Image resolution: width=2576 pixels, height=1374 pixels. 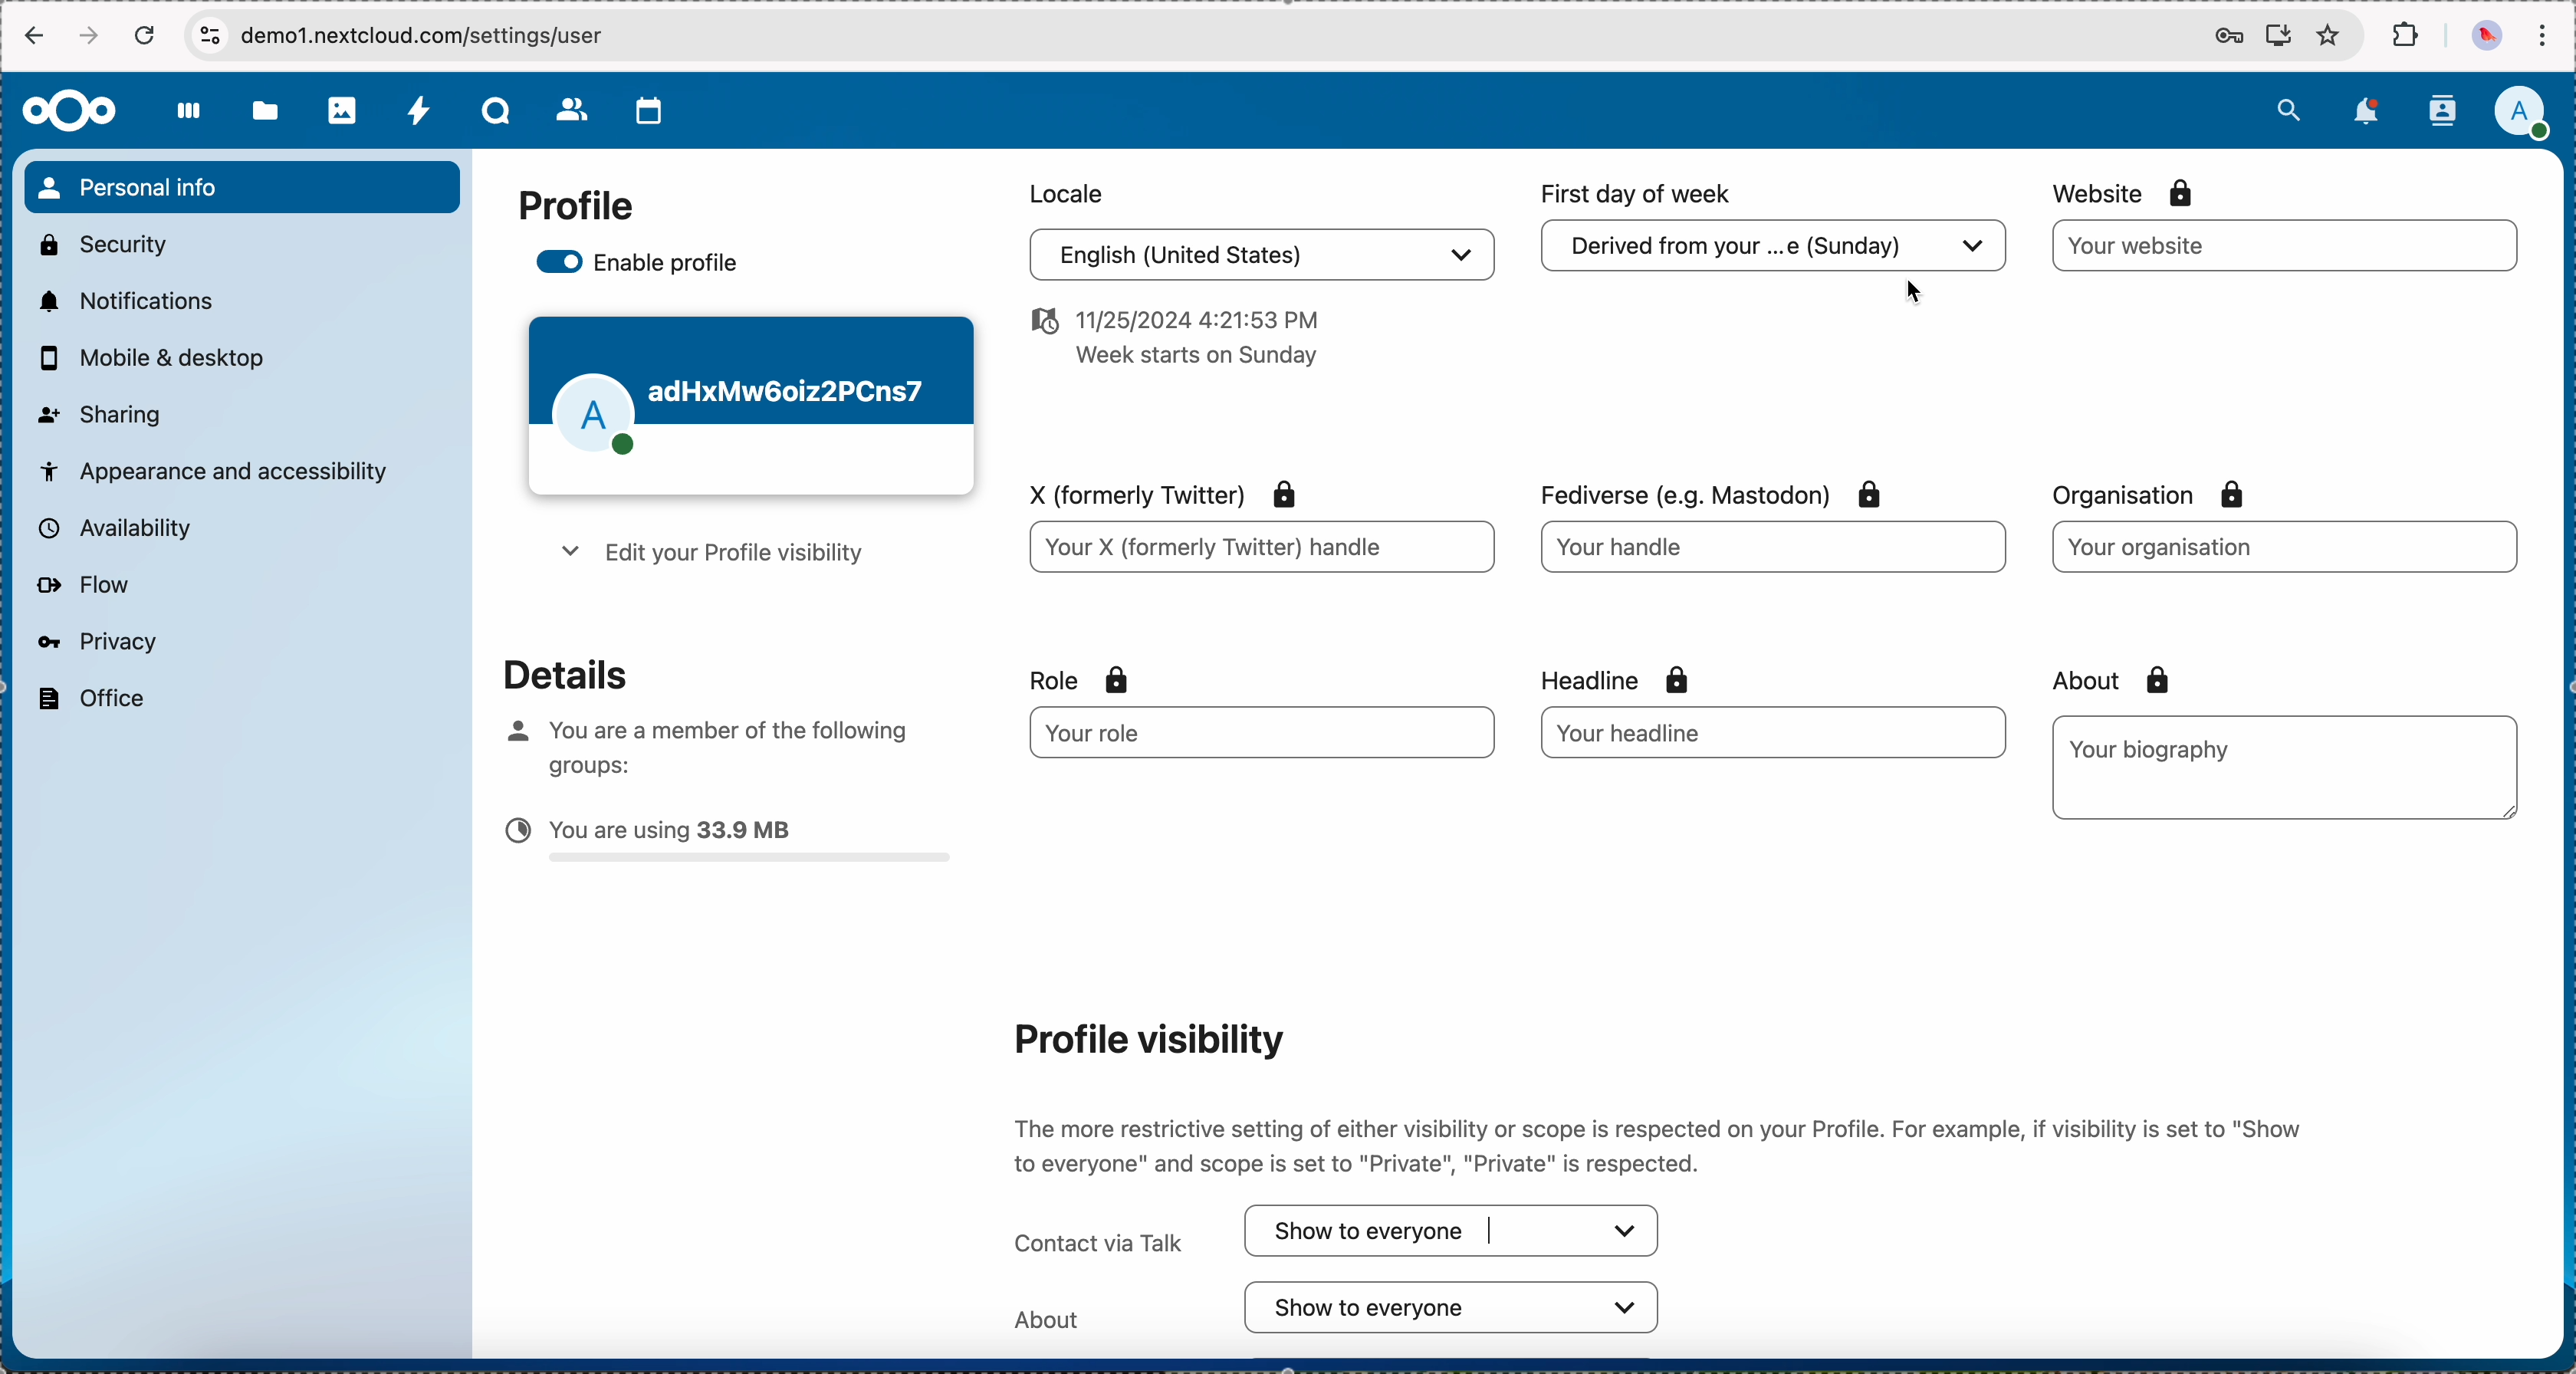 I want to click on edit your profile visibility, so click(x=707, y=557).